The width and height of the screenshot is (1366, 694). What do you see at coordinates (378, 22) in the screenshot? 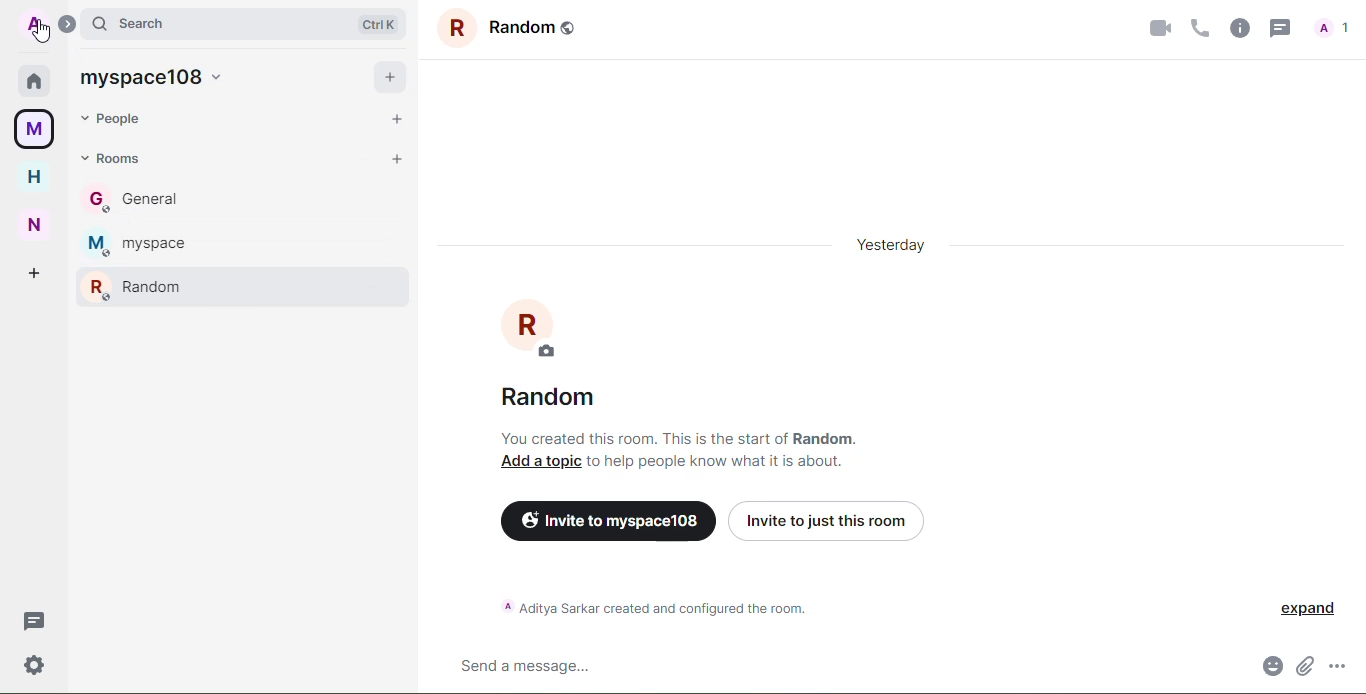
I see `ctrl+k` at bounding box center [378, 22].